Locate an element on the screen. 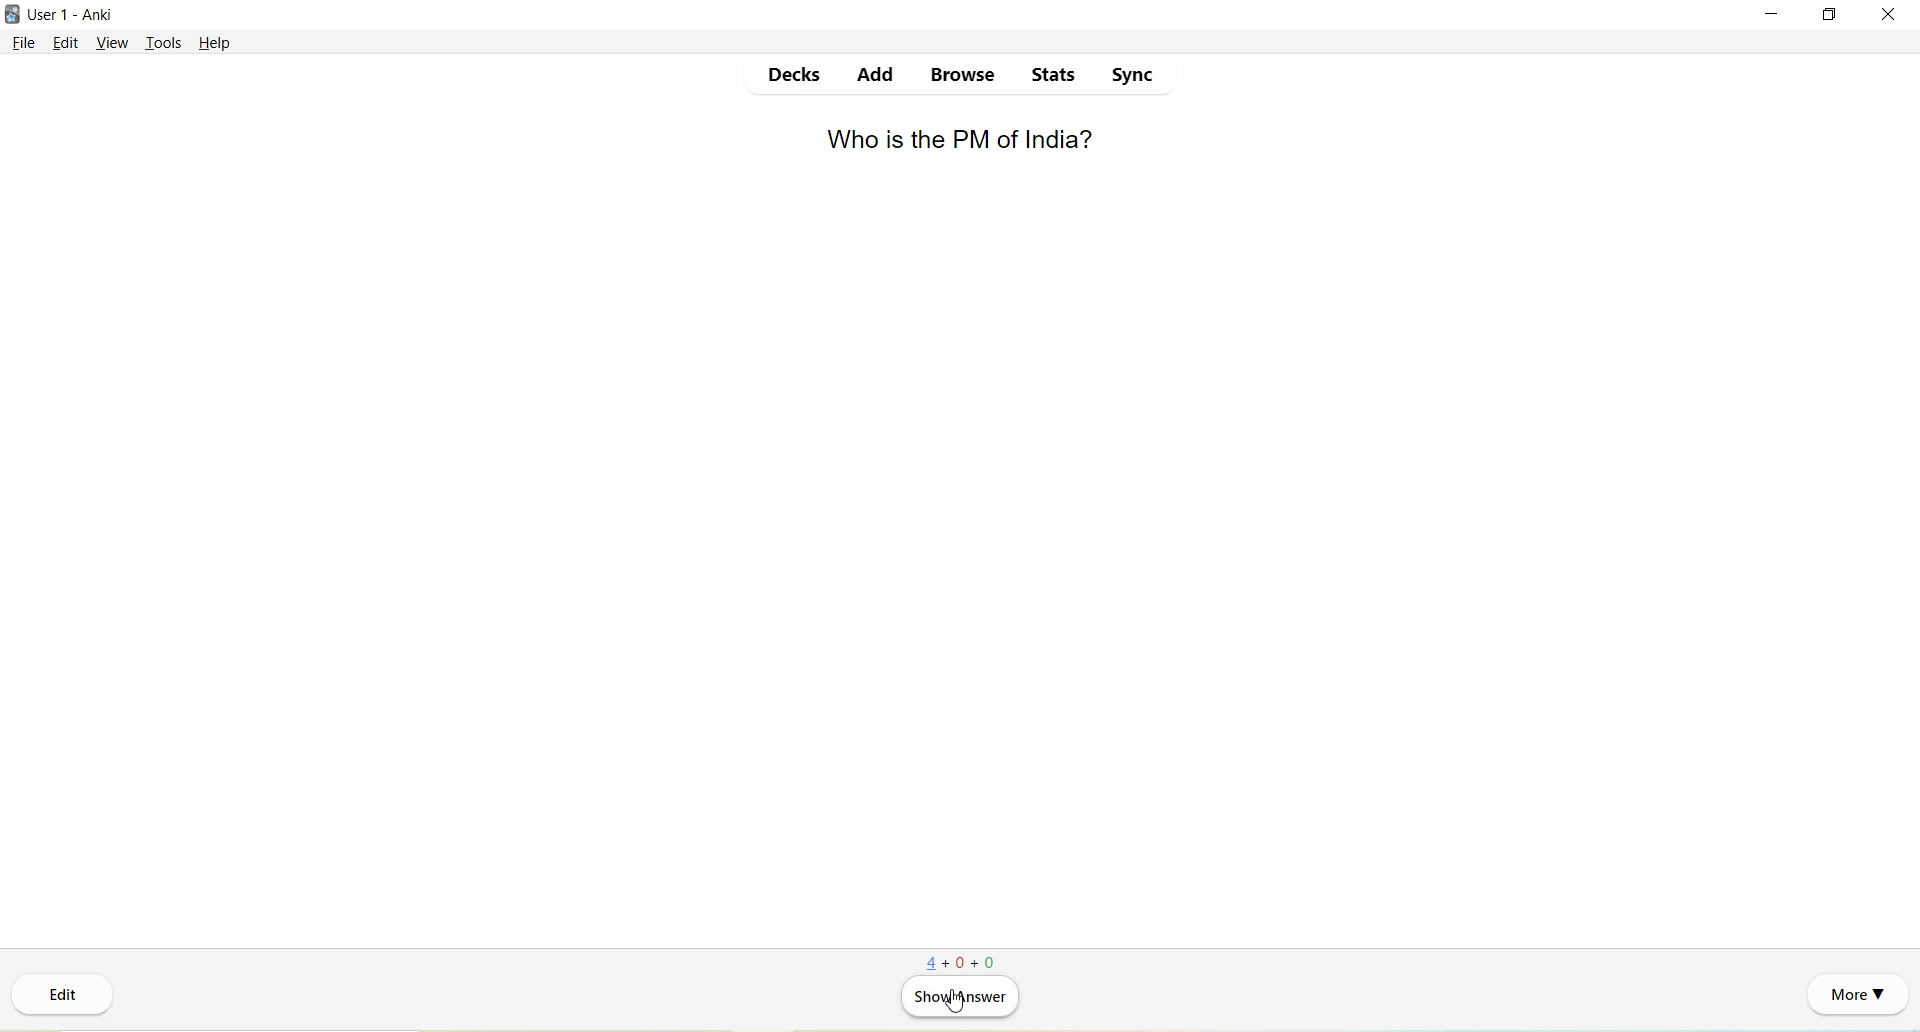 The height and width of the screenshot is (1032, 1920). cursor is located at coordinates (959, 1001).